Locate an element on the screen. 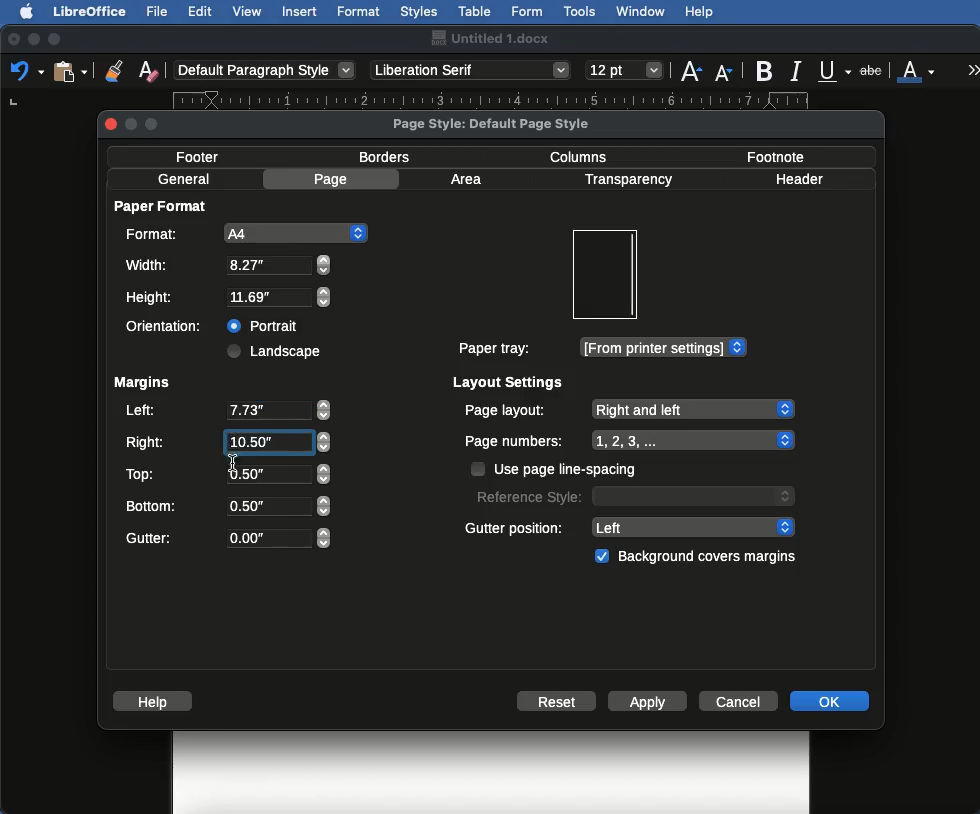  Italics is located at coordinates (799, 69).